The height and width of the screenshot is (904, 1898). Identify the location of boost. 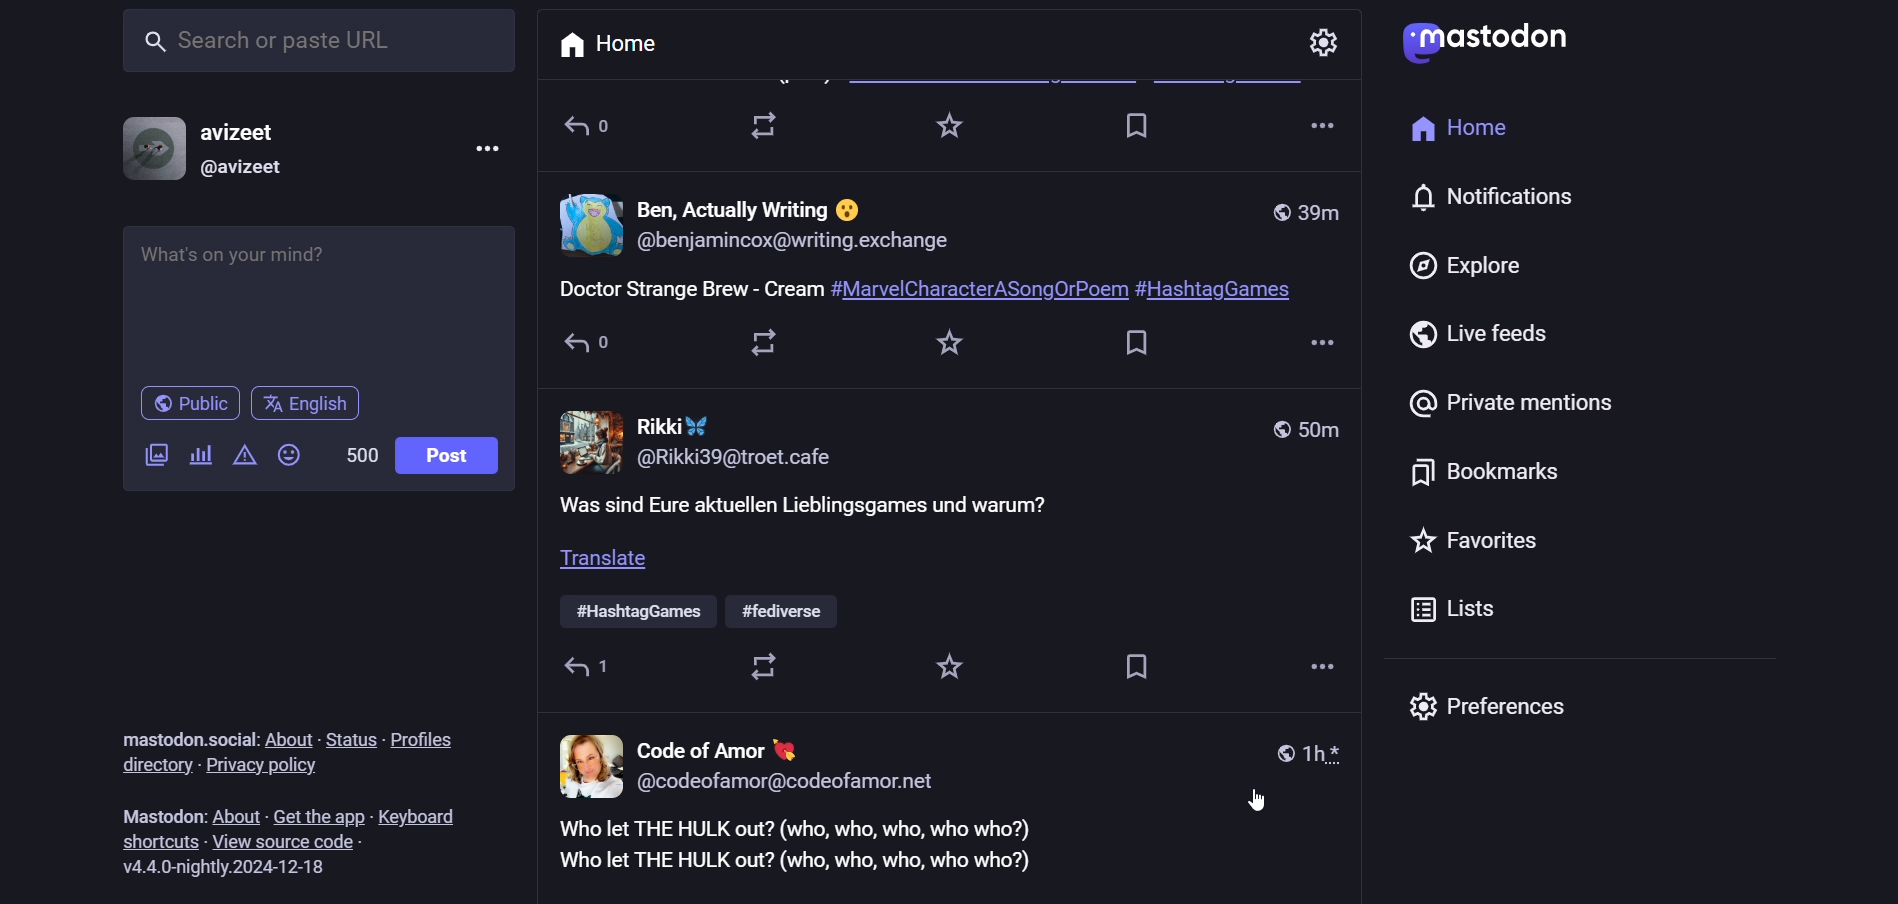
(765, 340).